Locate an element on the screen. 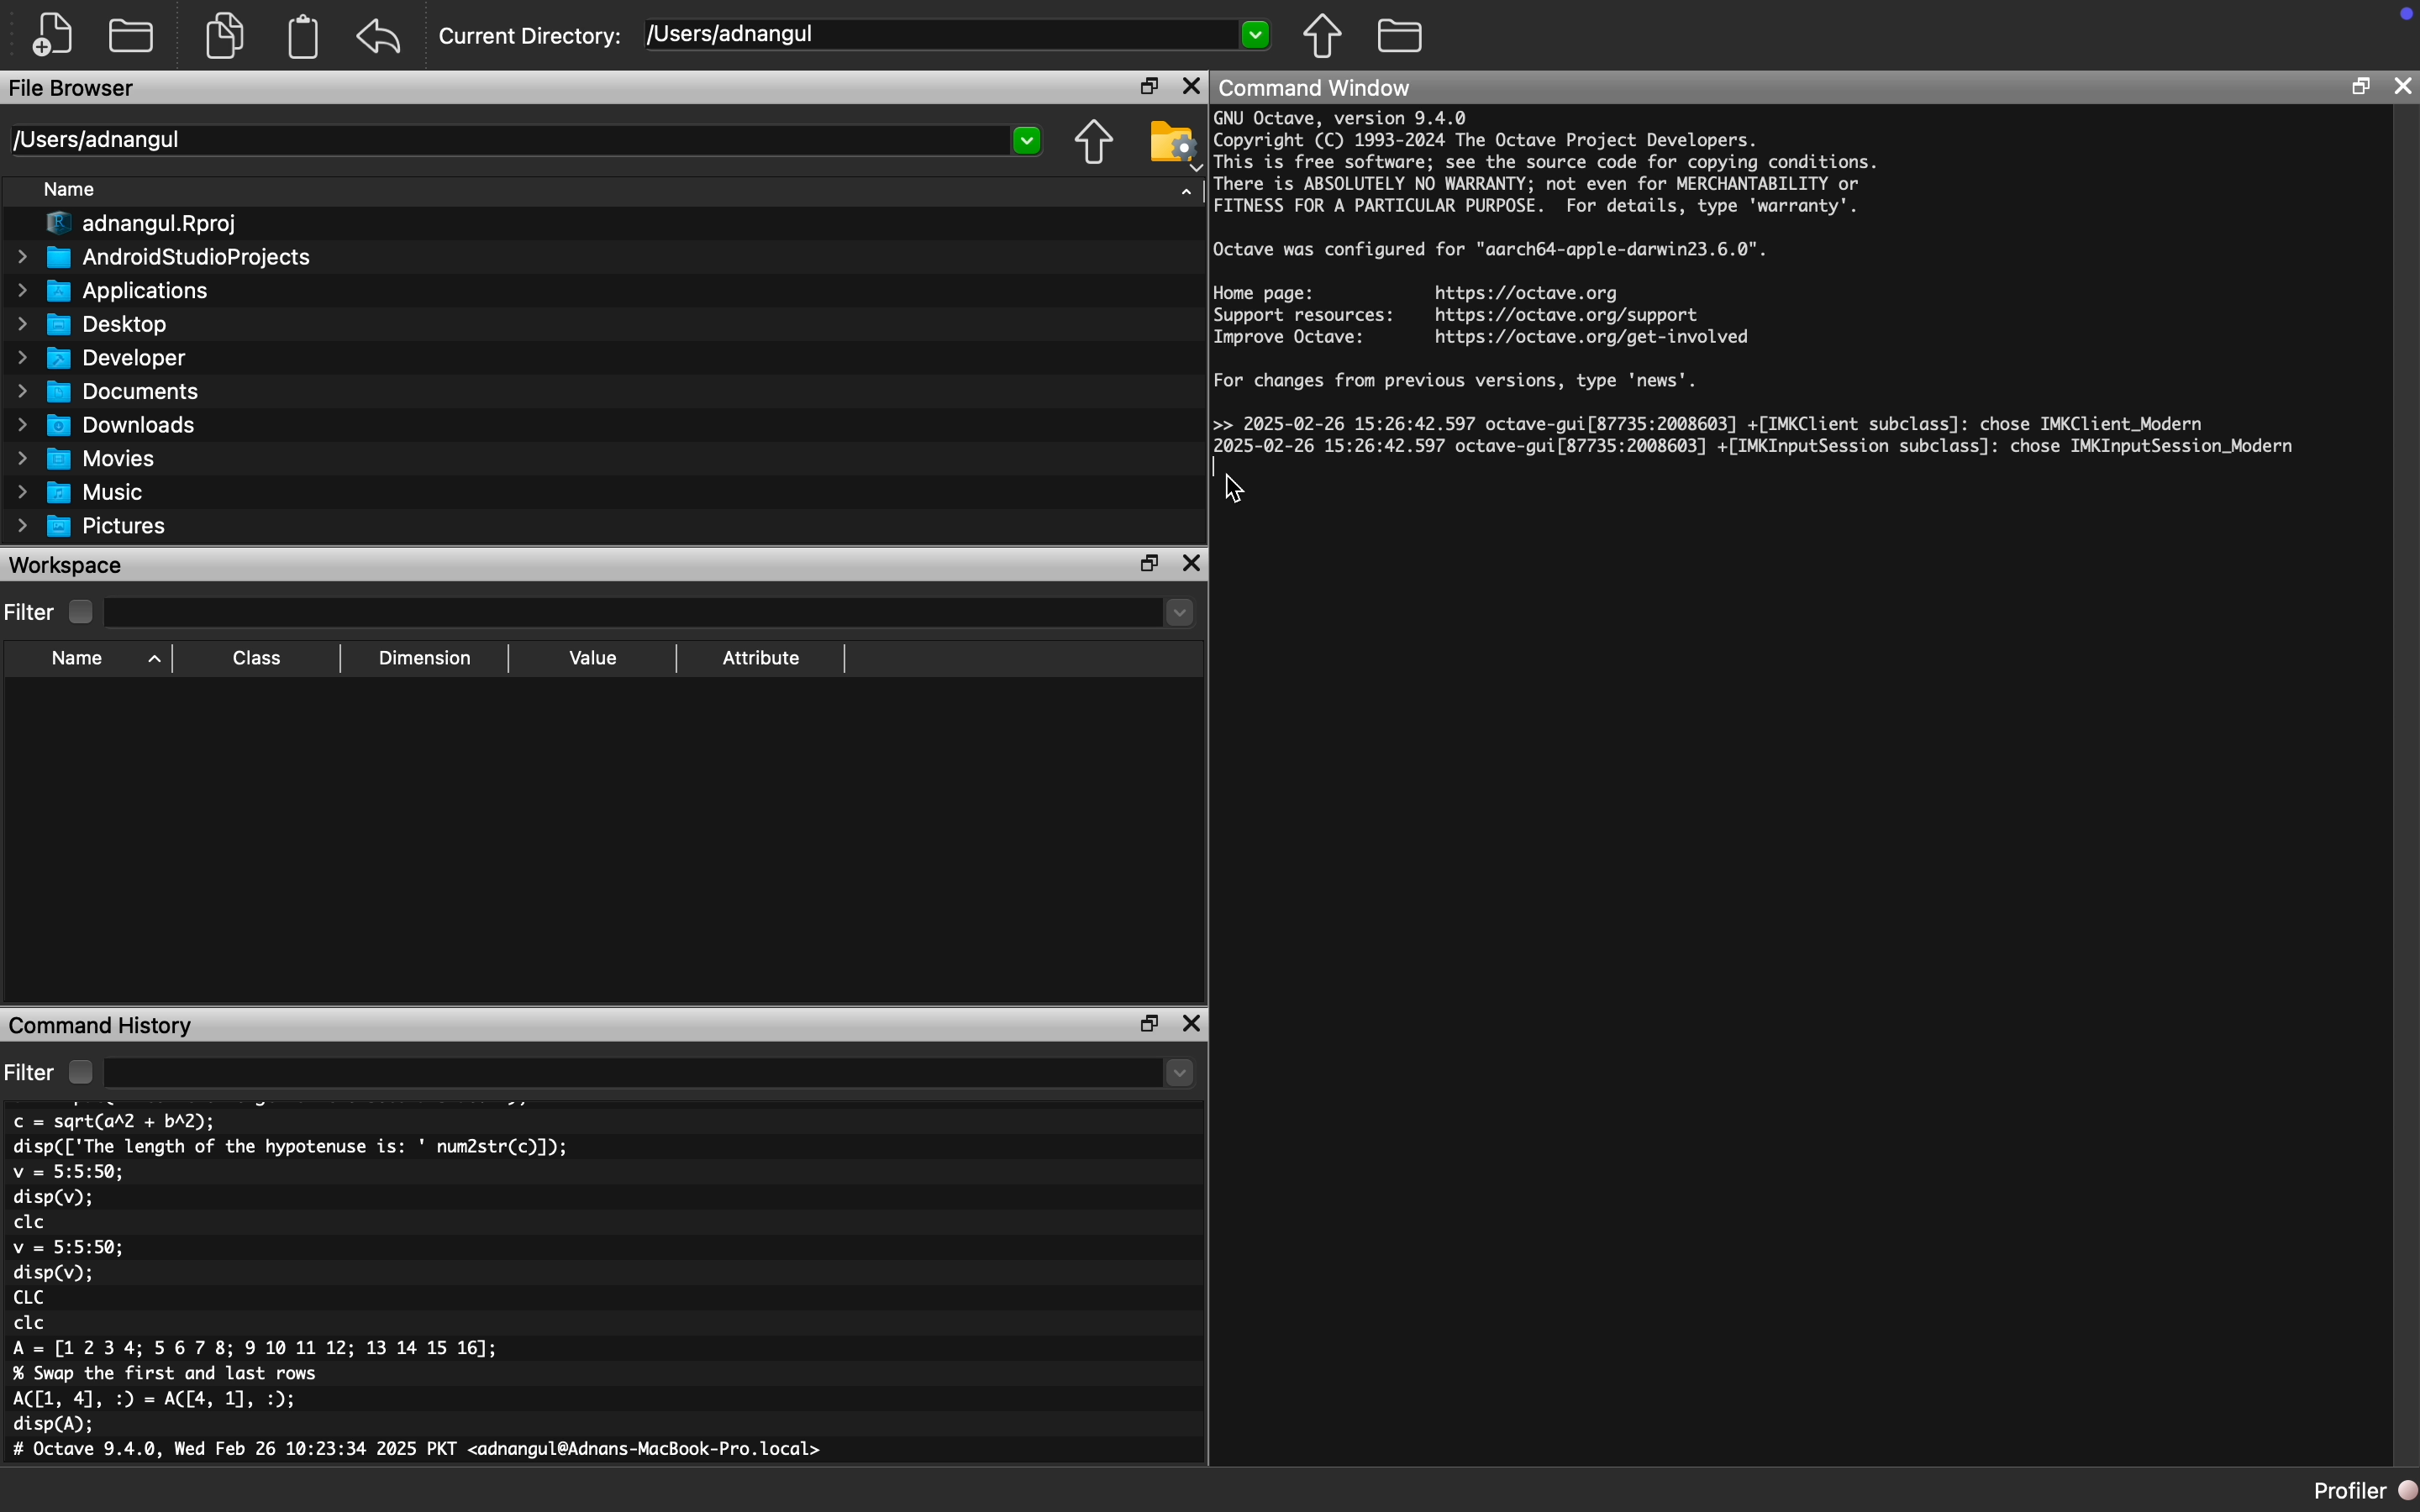 The image size is (2420, 1512). disp(v); is located at coordinates (53, 1200).